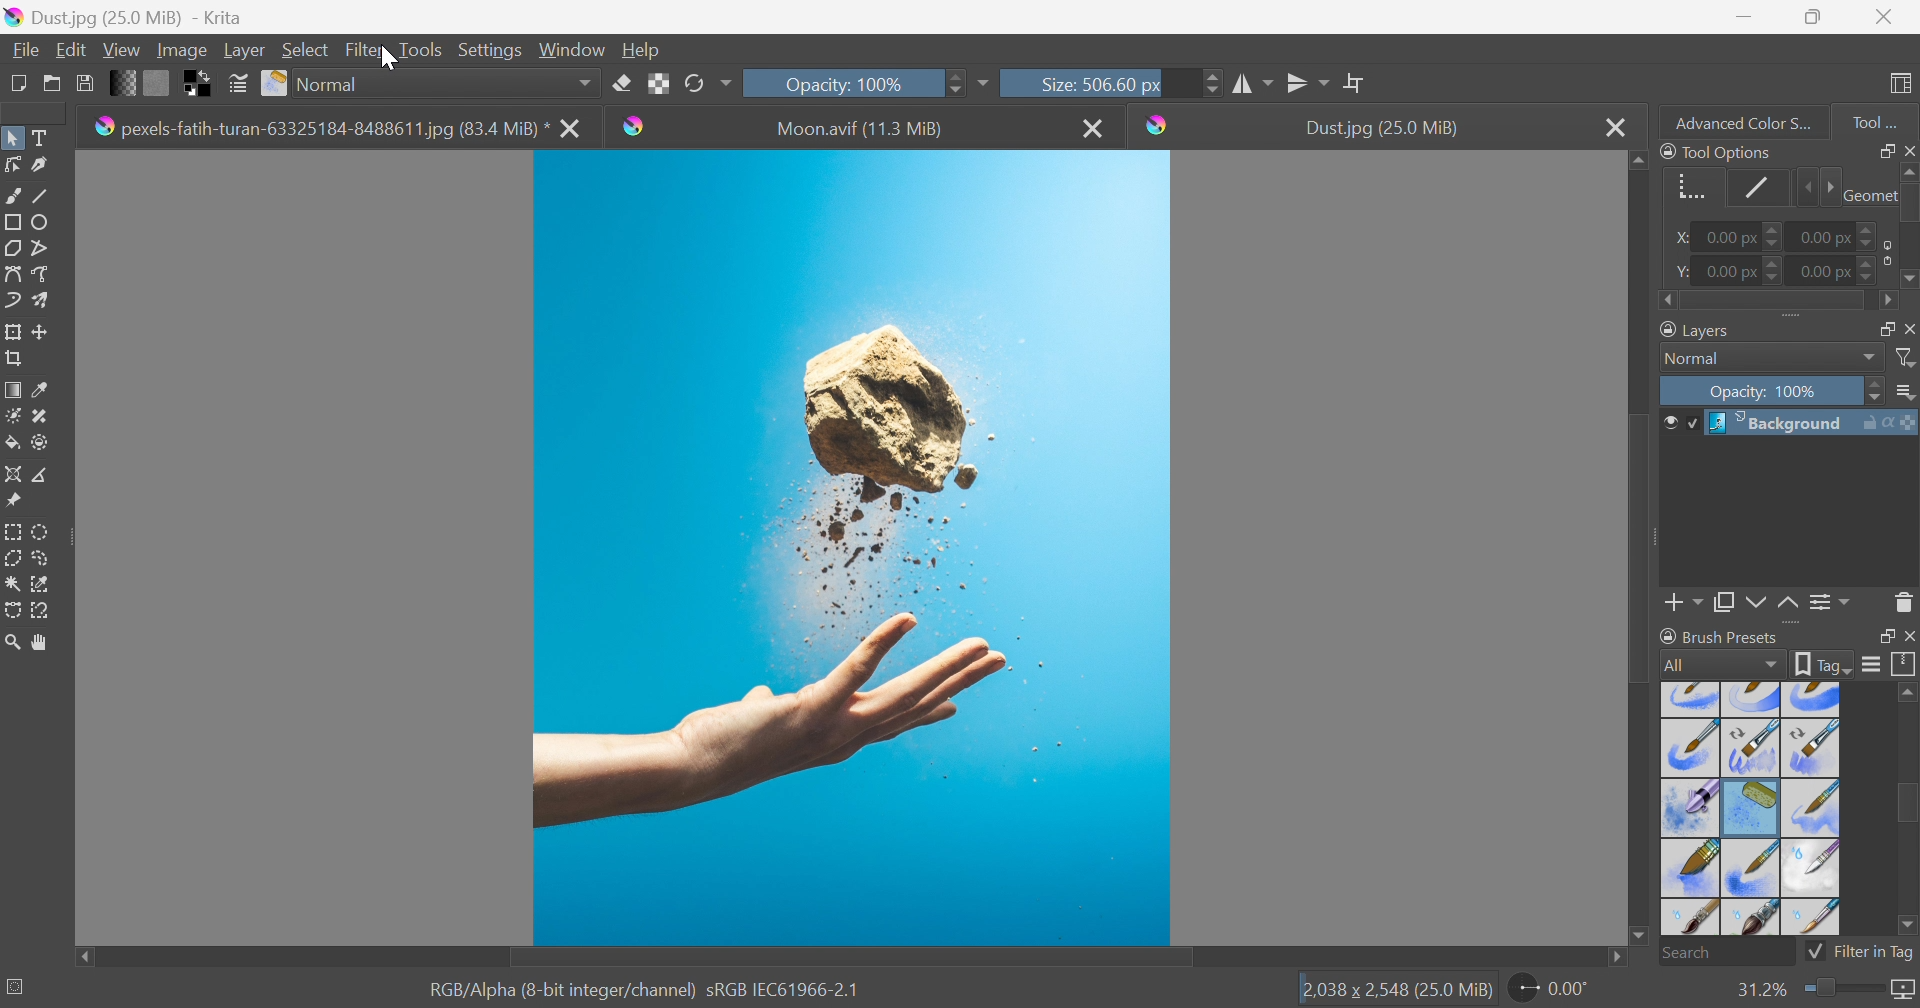 The image size is (1920, 1008). I want to click on Set eraser mode, so click(621, 81).